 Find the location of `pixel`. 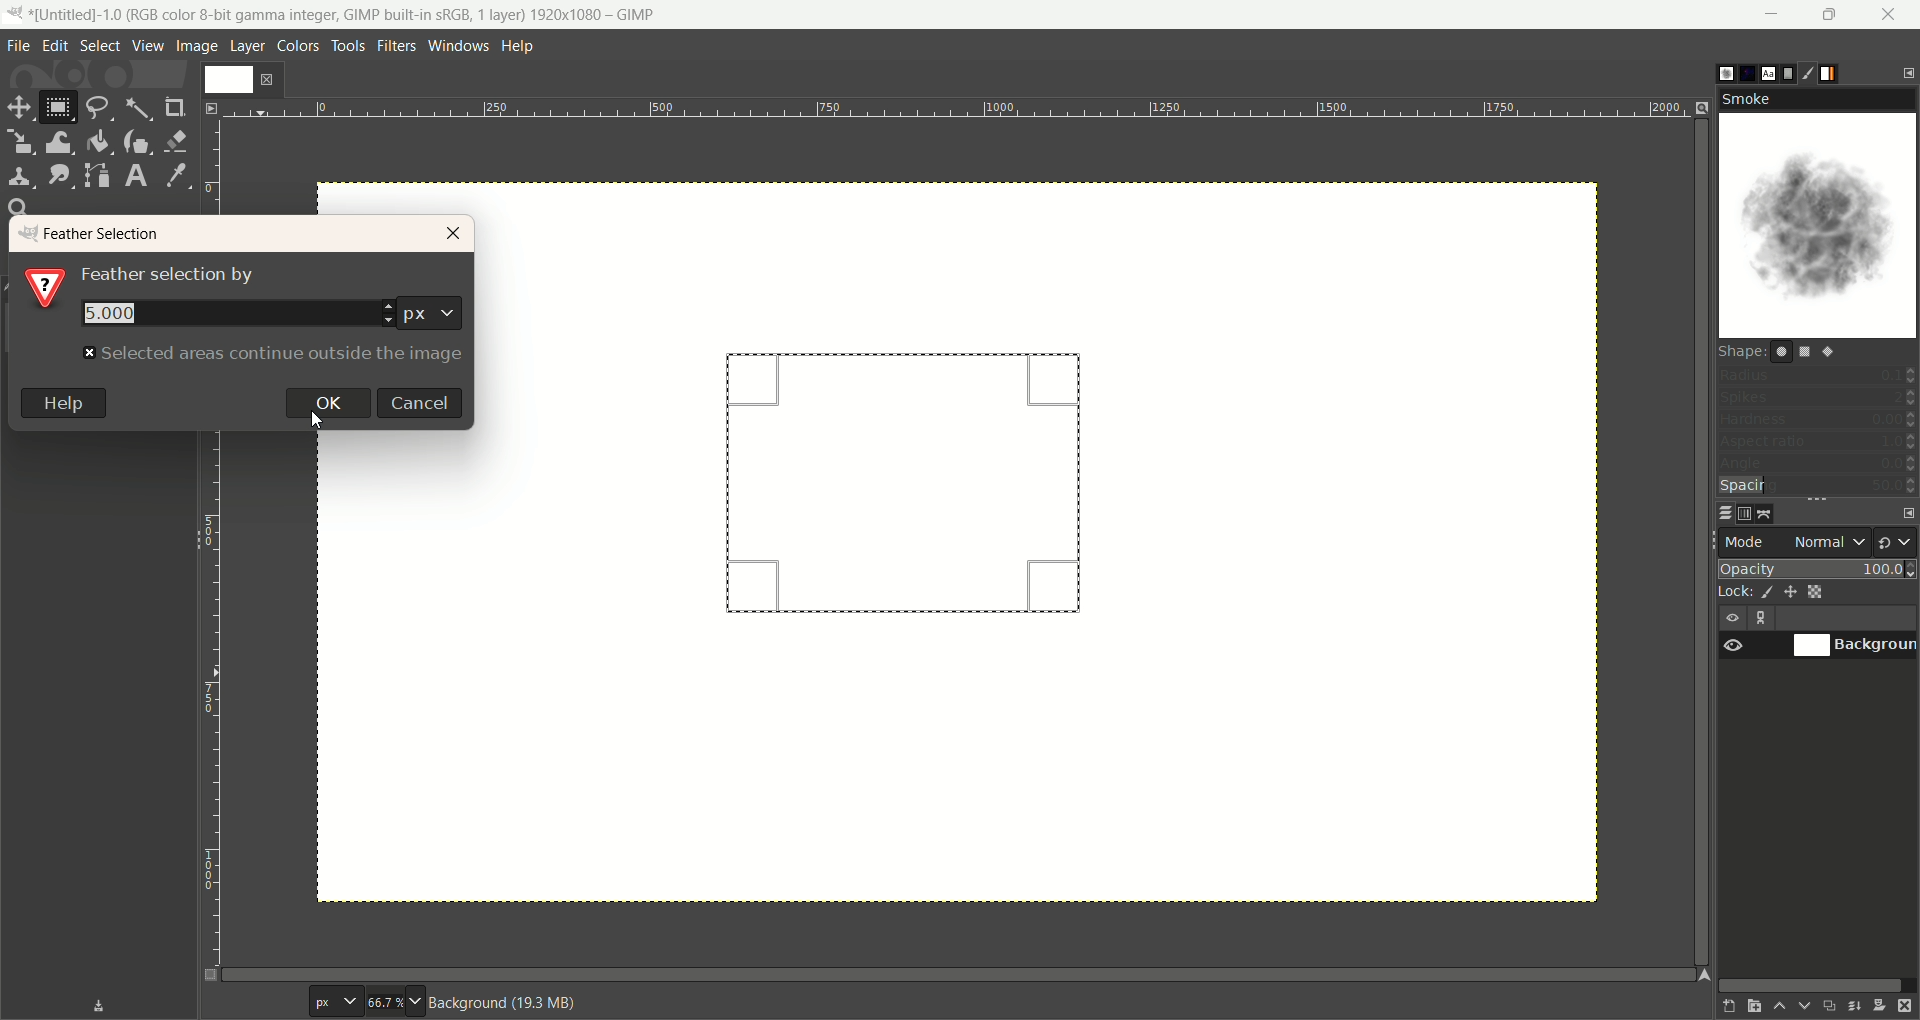

pixel is located at coordinates (332, 1002).